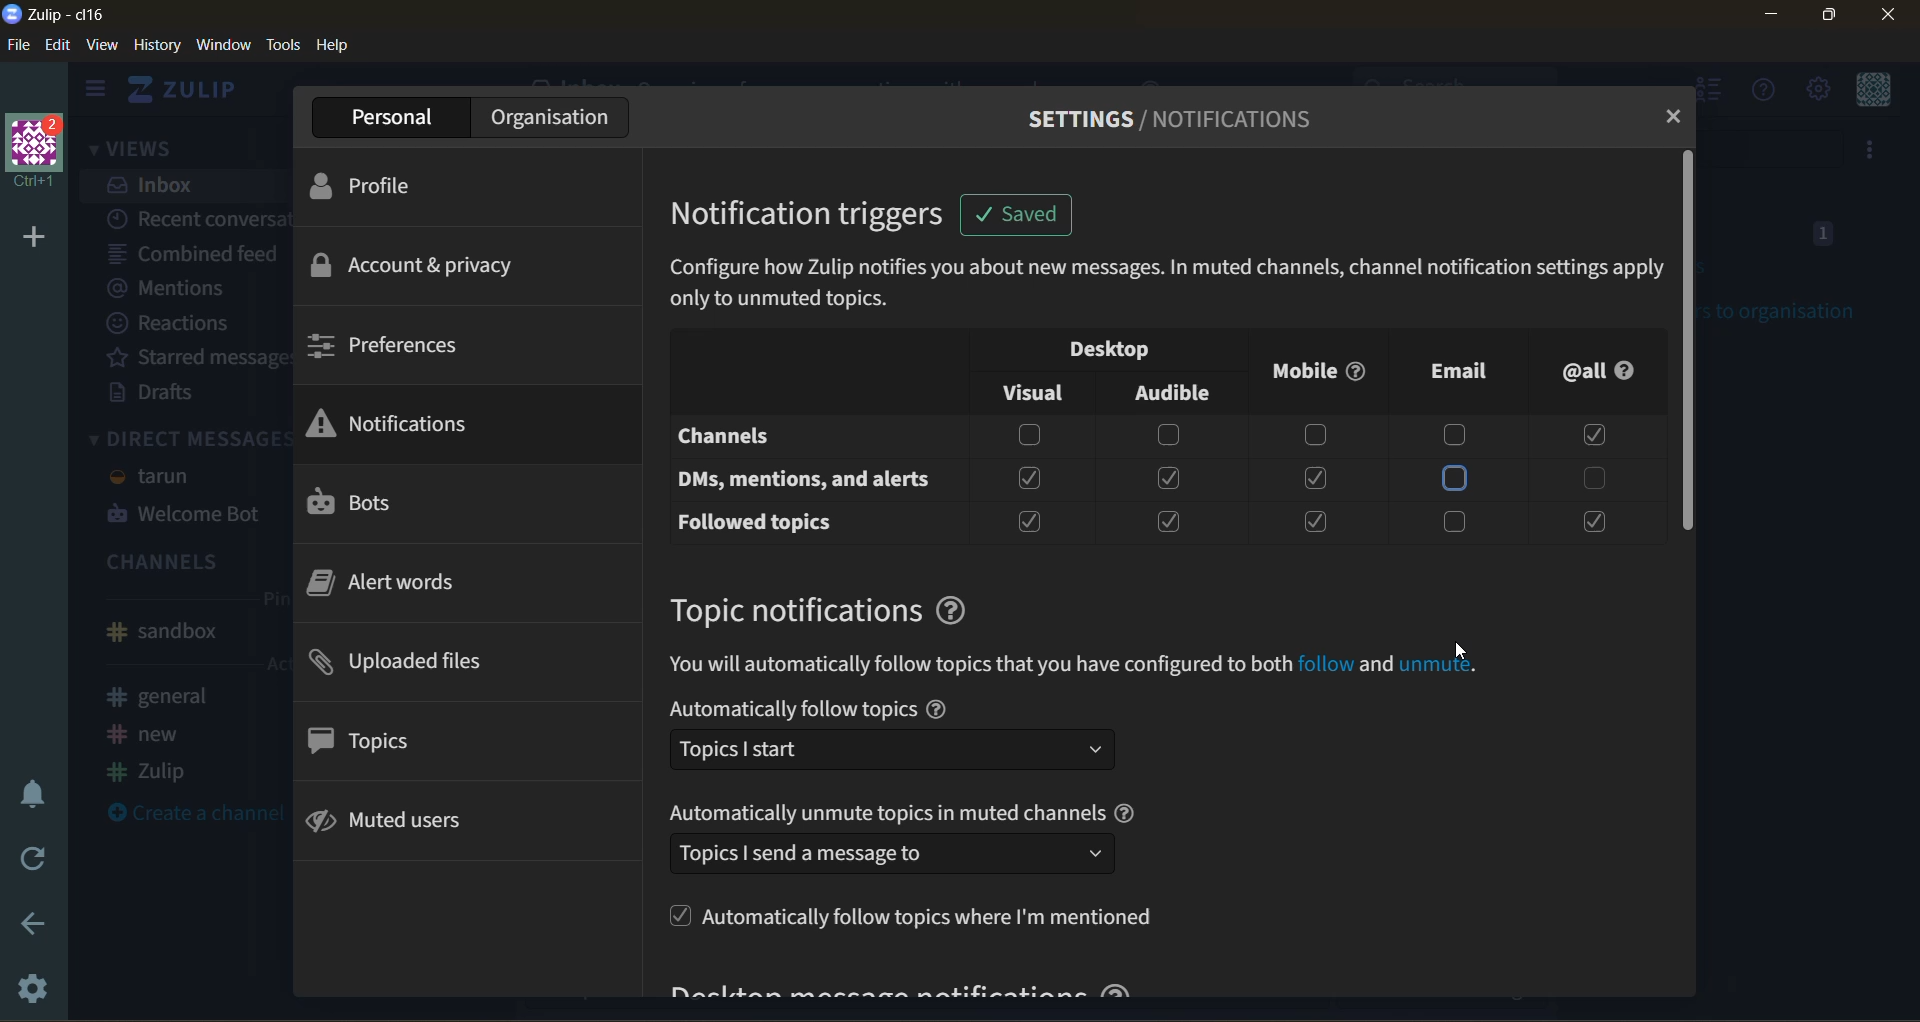 The image size is (1920, 1022). Describe the element at coordinates (922, 921) in the screenshot. I see `automatically follow topics where i'm mentioned` at that location.